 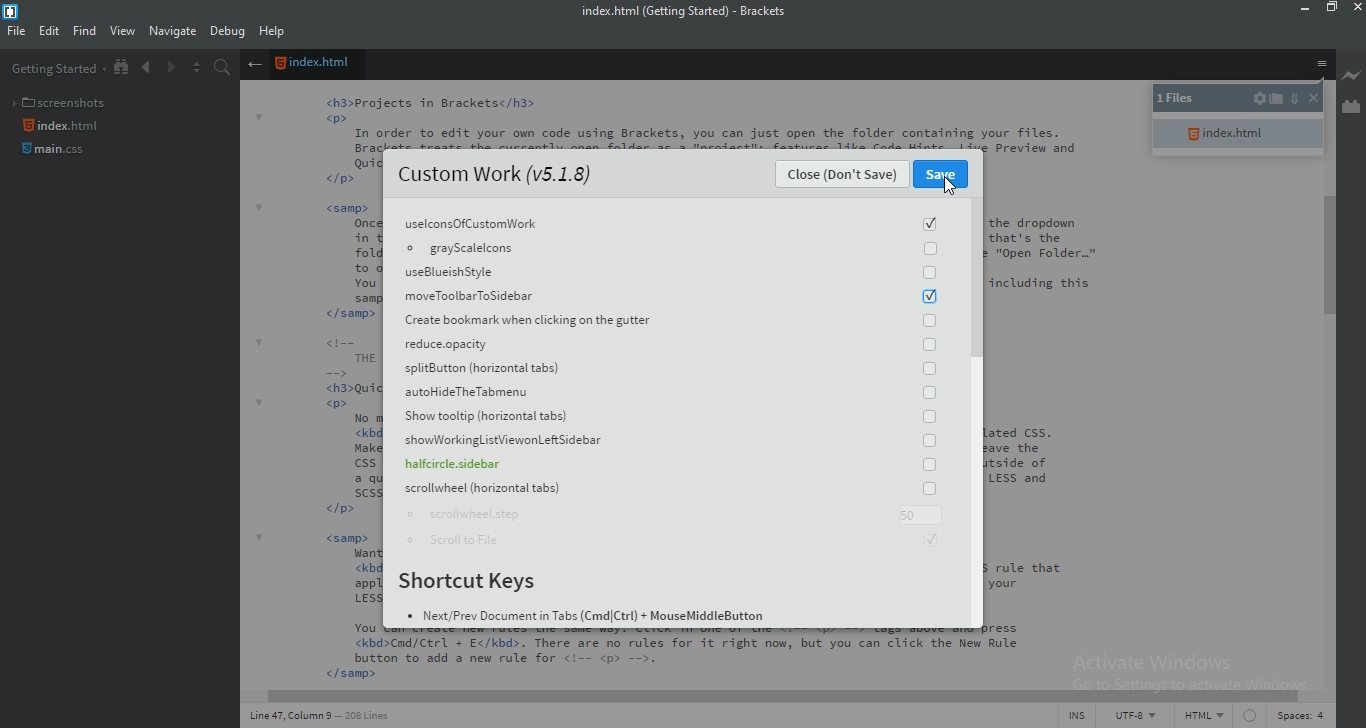 I want to click on uselconsOfCustomWork, so click(x=668, y=222).